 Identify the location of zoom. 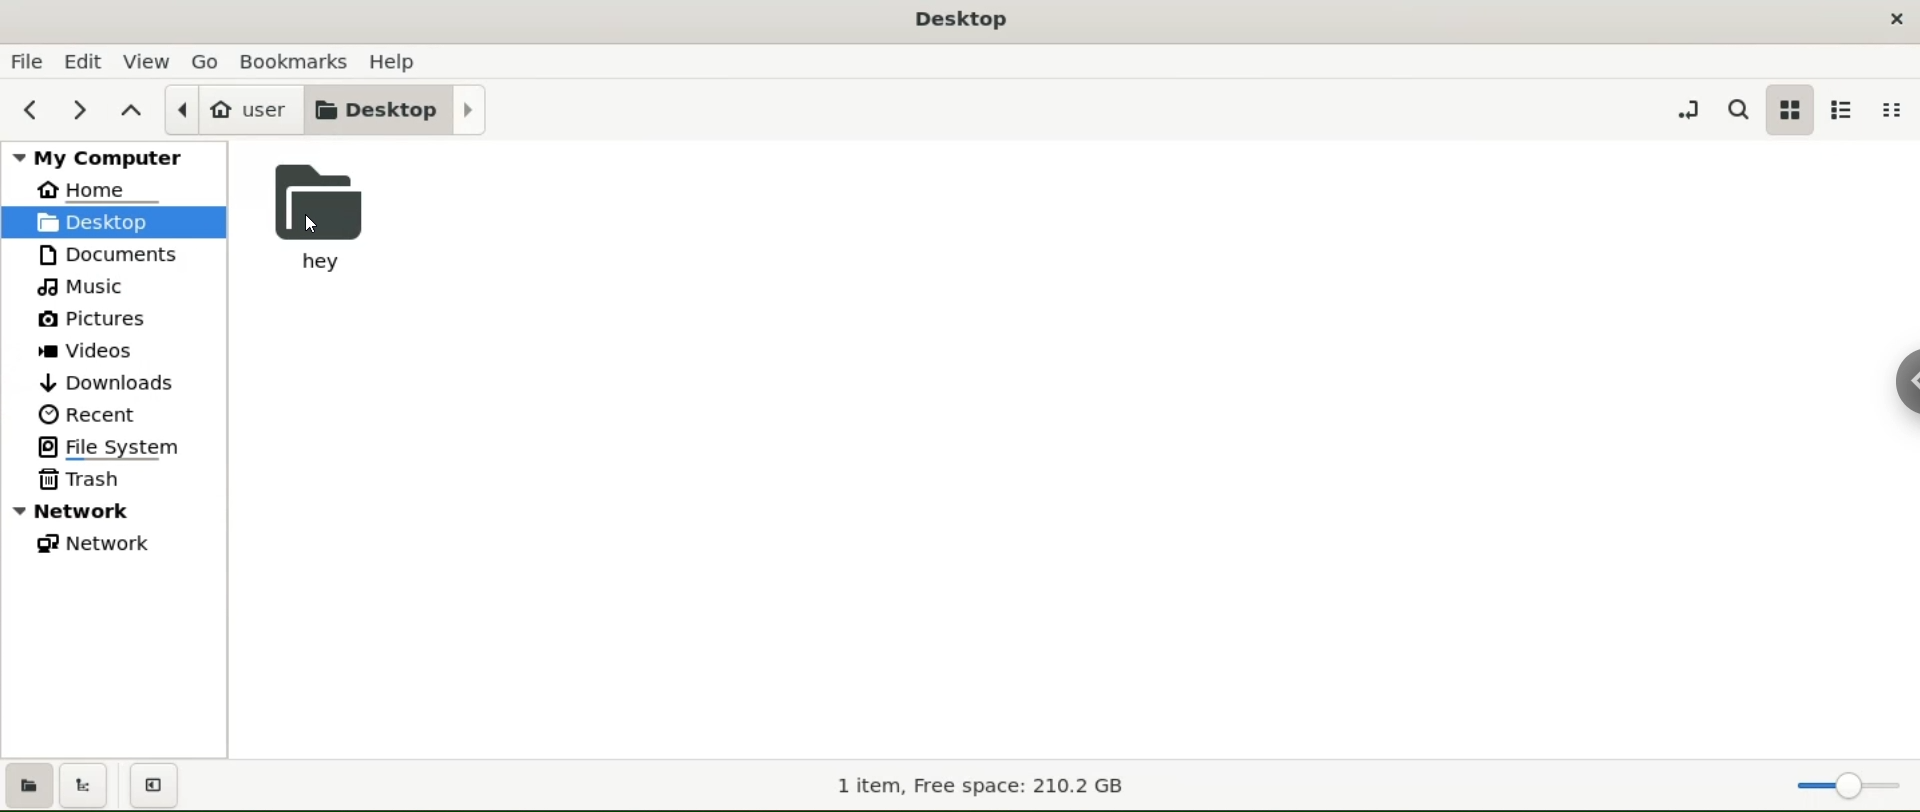
(1848, 781).